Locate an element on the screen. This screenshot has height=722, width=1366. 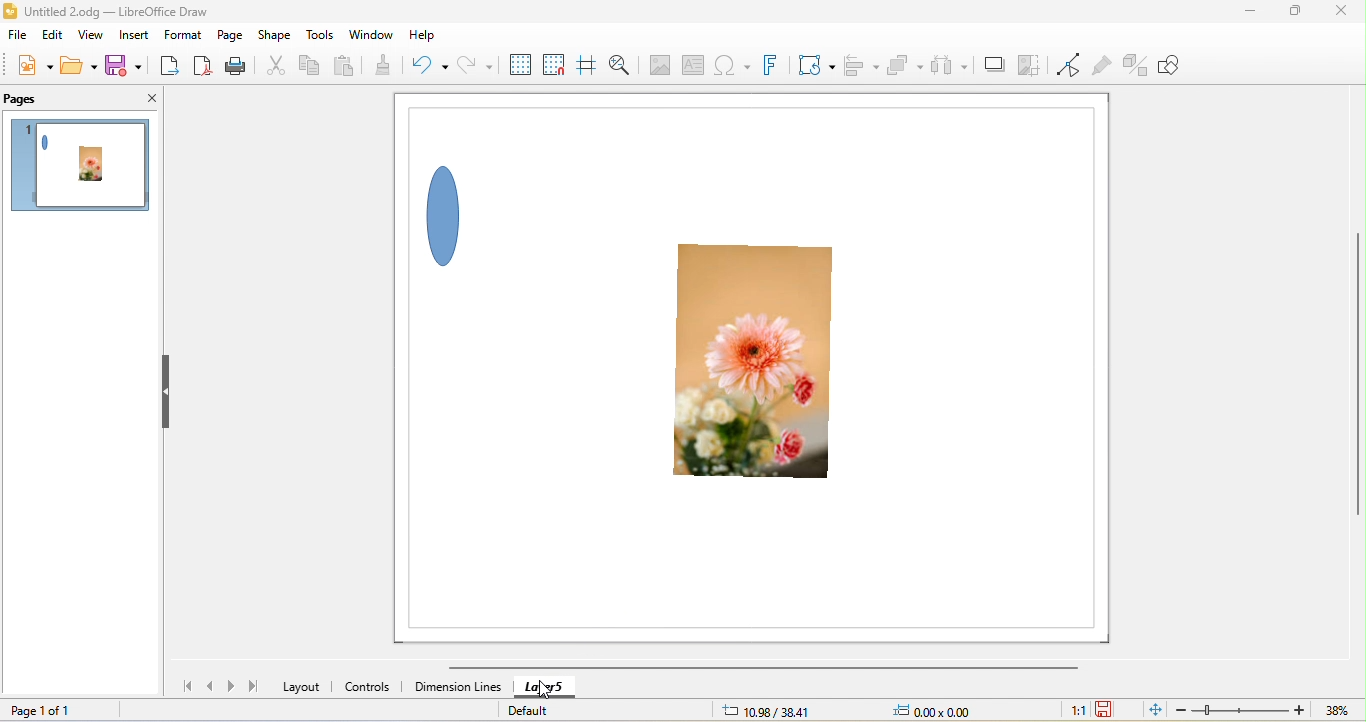
last page is located at coordinates (254, 685).